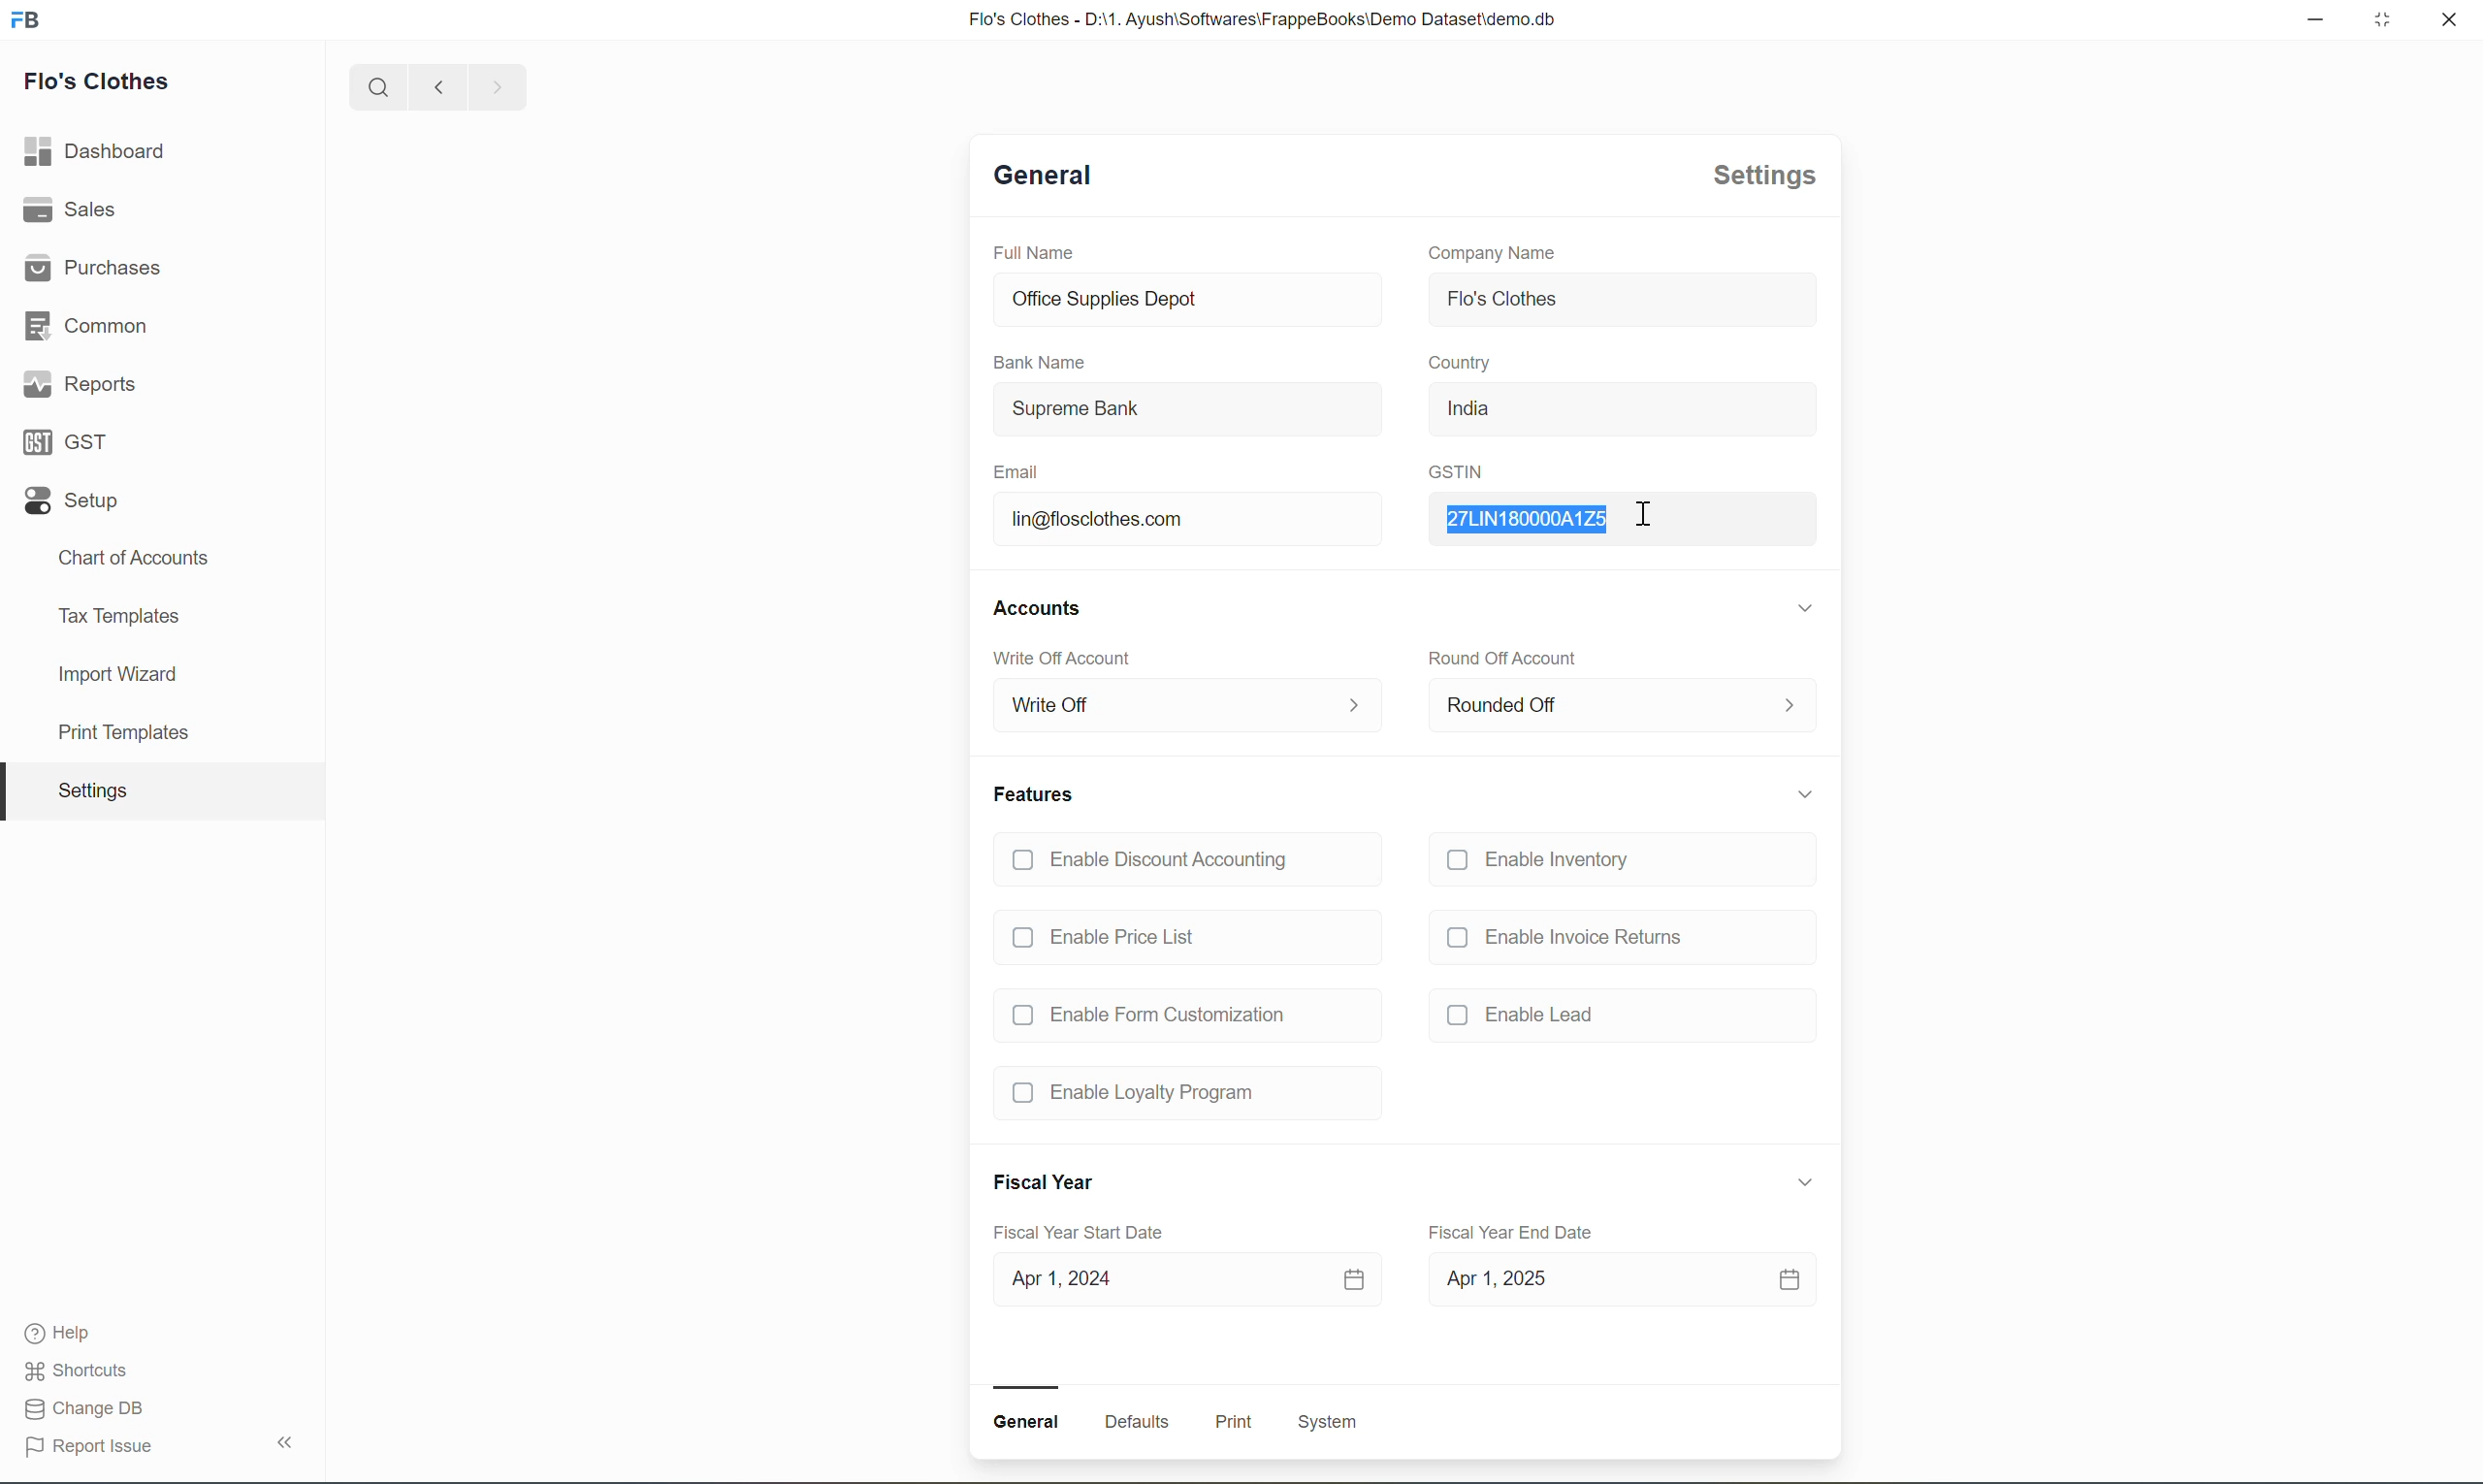 The height and width of the screenshot is (1484, 2483). I want to click on Enable Discount Accounting, so click(1155, 863).